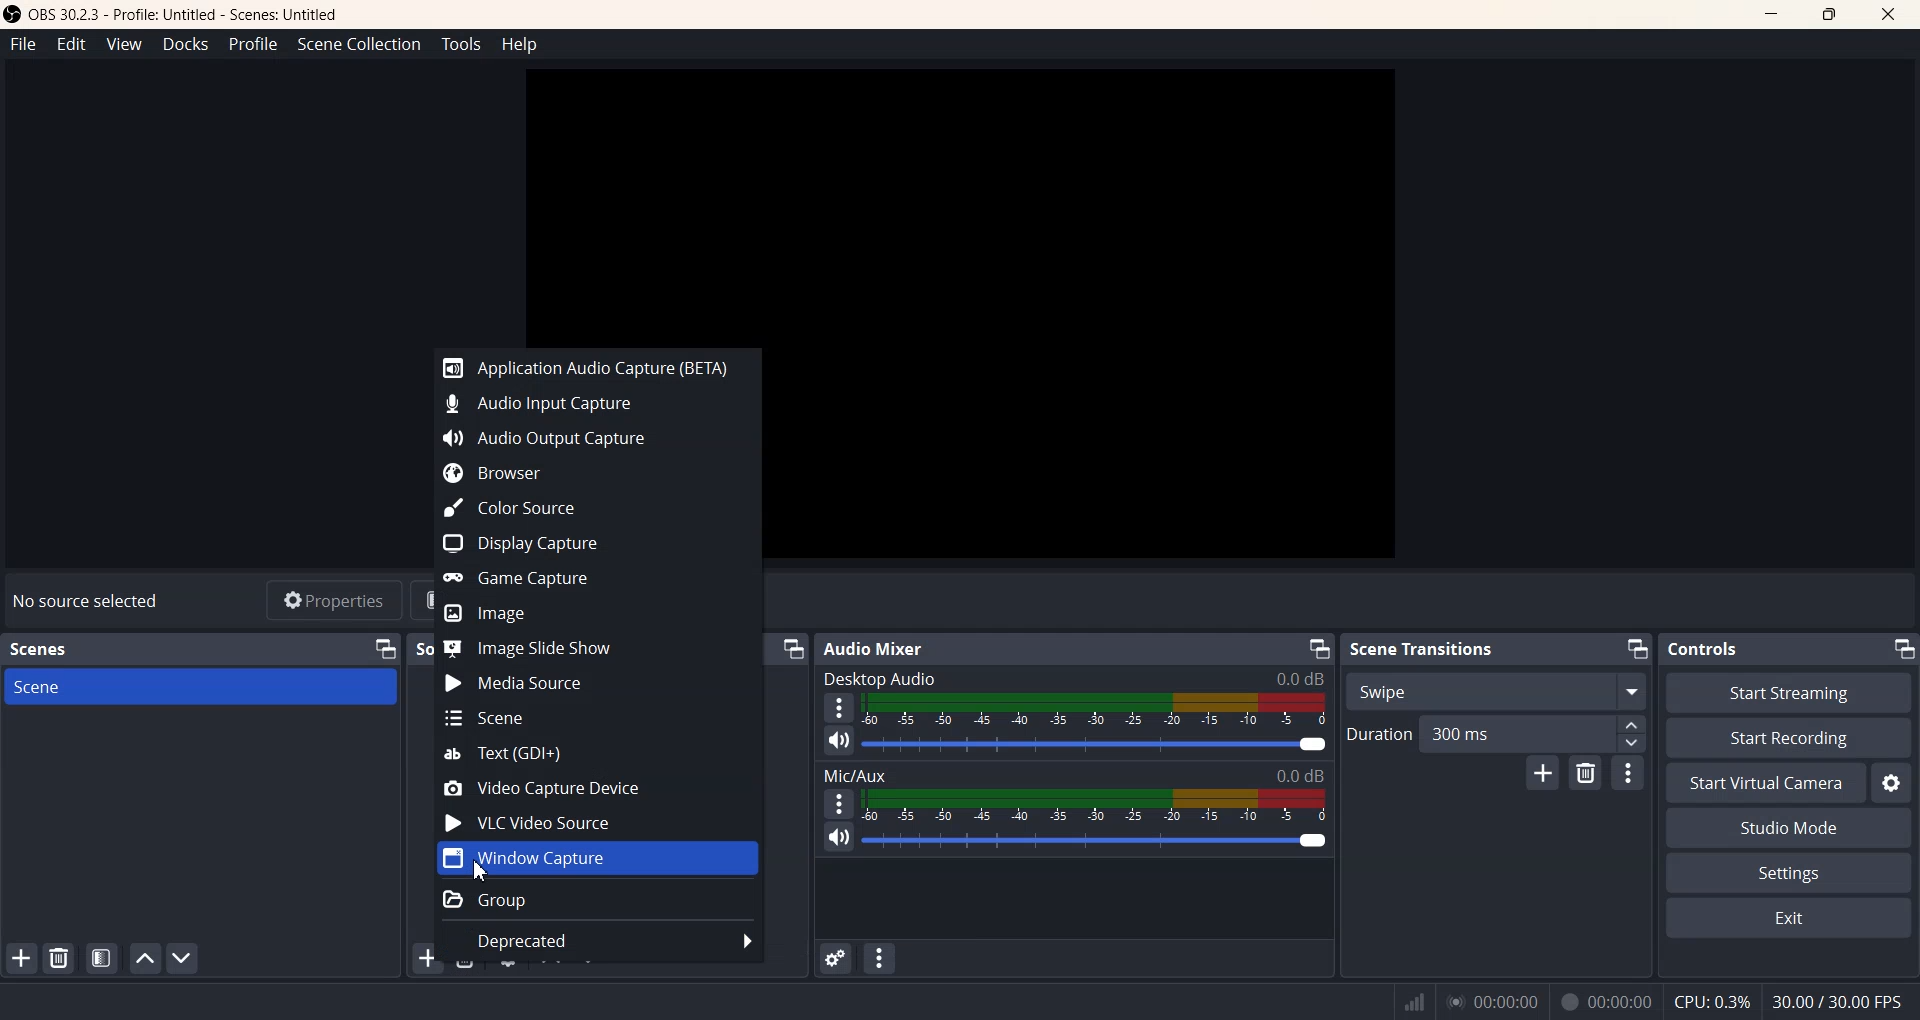 This screenshot has height=1020, width=1920. What do you see at coordinates (102, 958) in the screenshot?
I see `Open scene Filter` at bounding box center [102, 958].